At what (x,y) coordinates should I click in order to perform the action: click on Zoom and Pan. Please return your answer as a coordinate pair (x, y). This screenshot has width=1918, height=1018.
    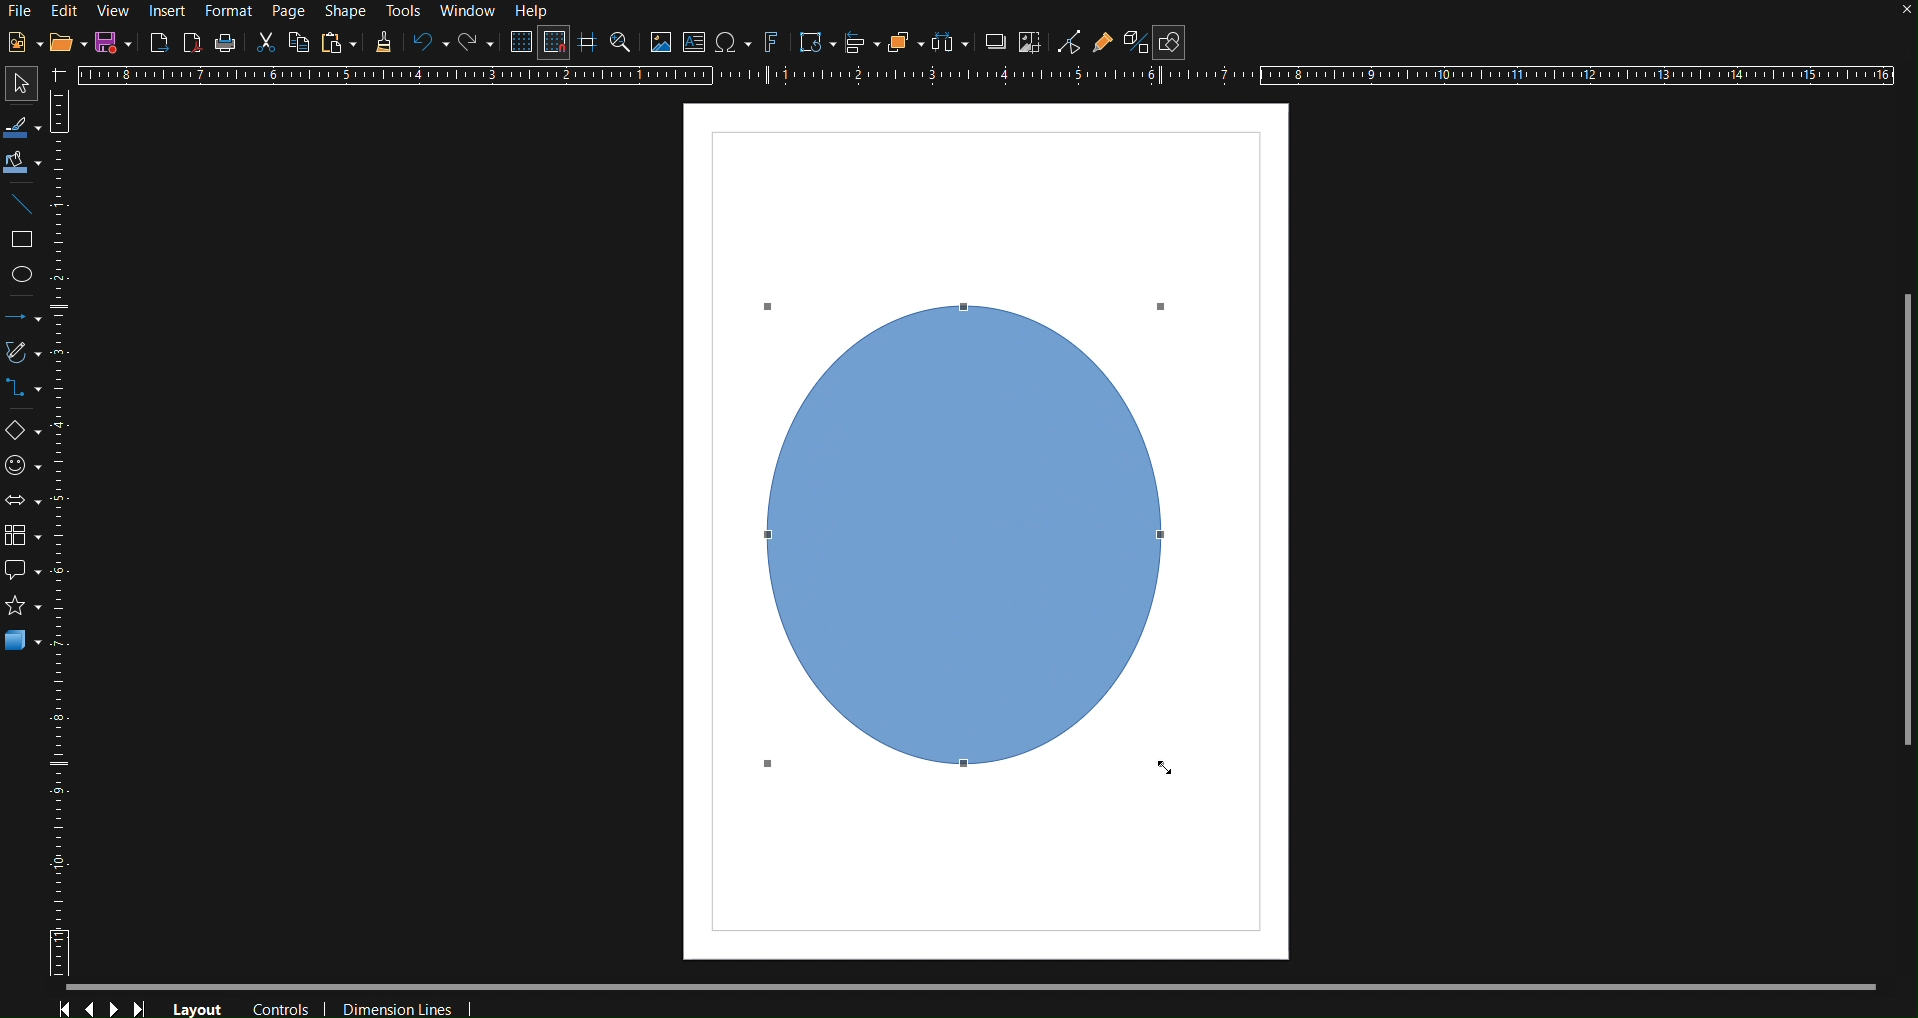
    Looking at the image, I should click on (620, 44).